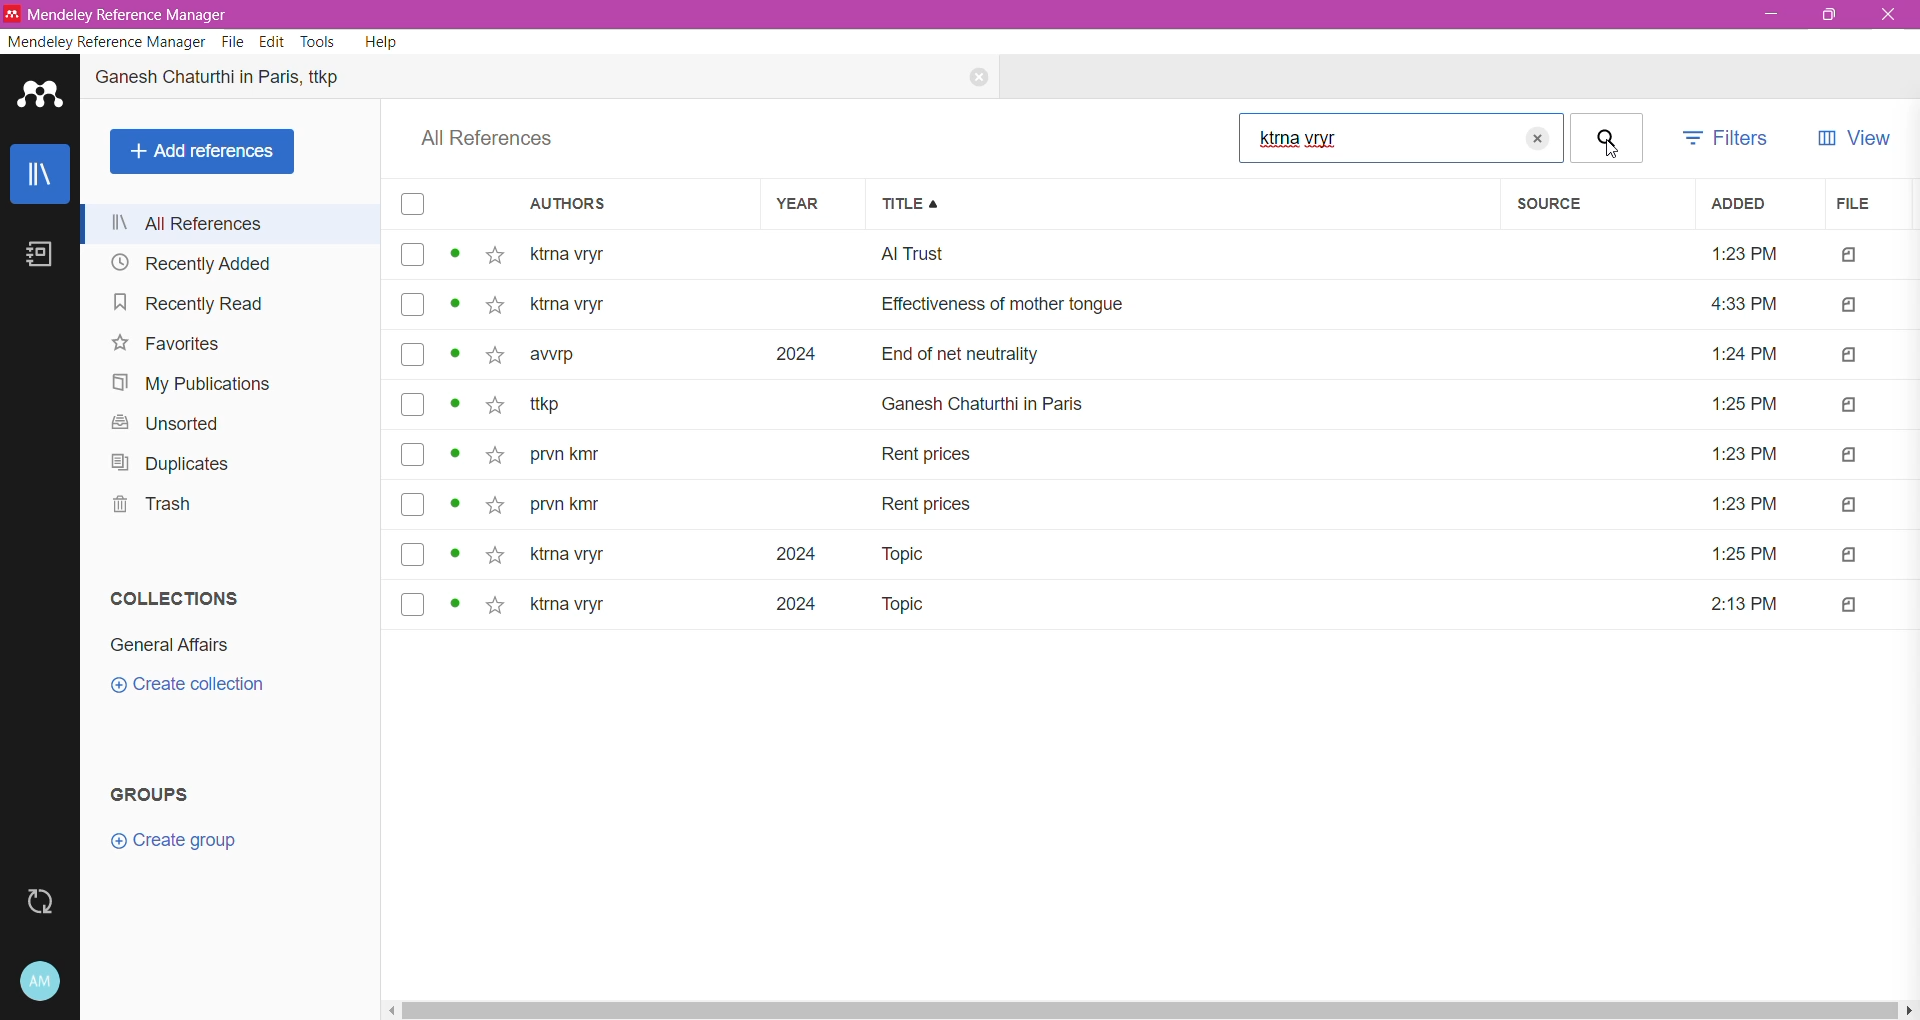  I want to click on Cursor, so click(1612, 144).